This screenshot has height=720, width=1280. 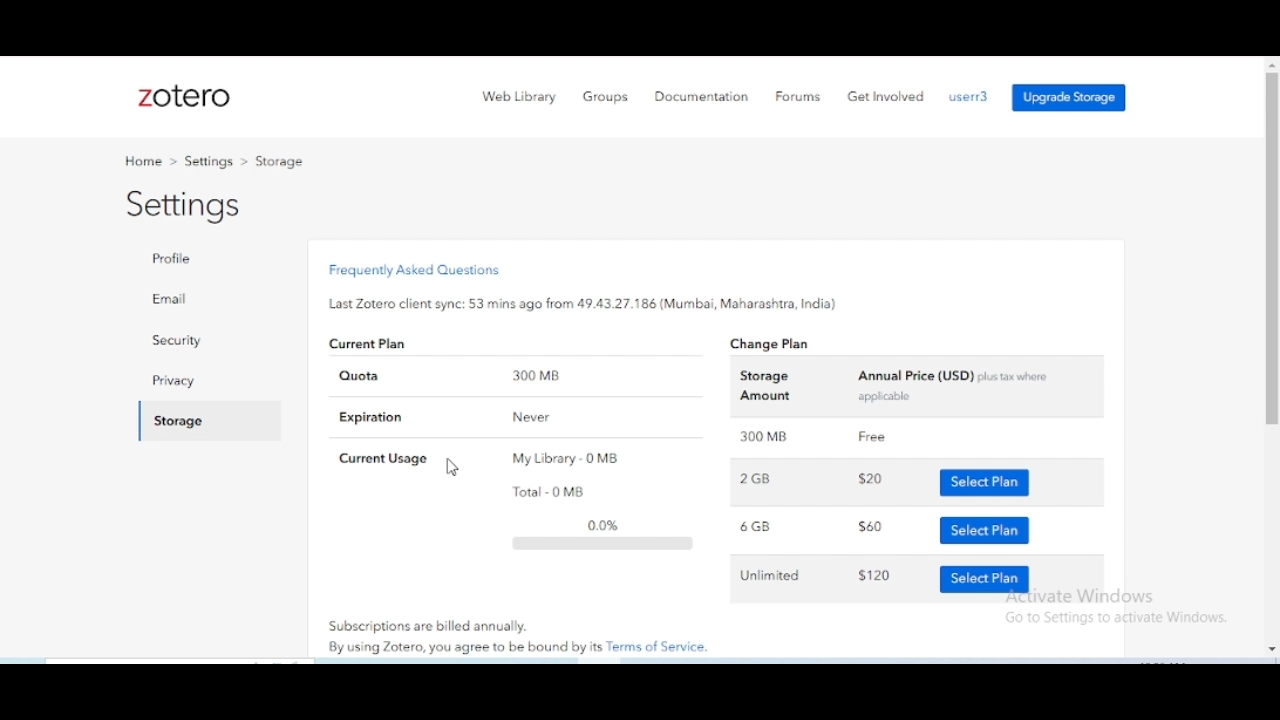 What do you see at coordinates (278, 162) in the screenshot?
I see `storage` at bounding box center [278, 162].